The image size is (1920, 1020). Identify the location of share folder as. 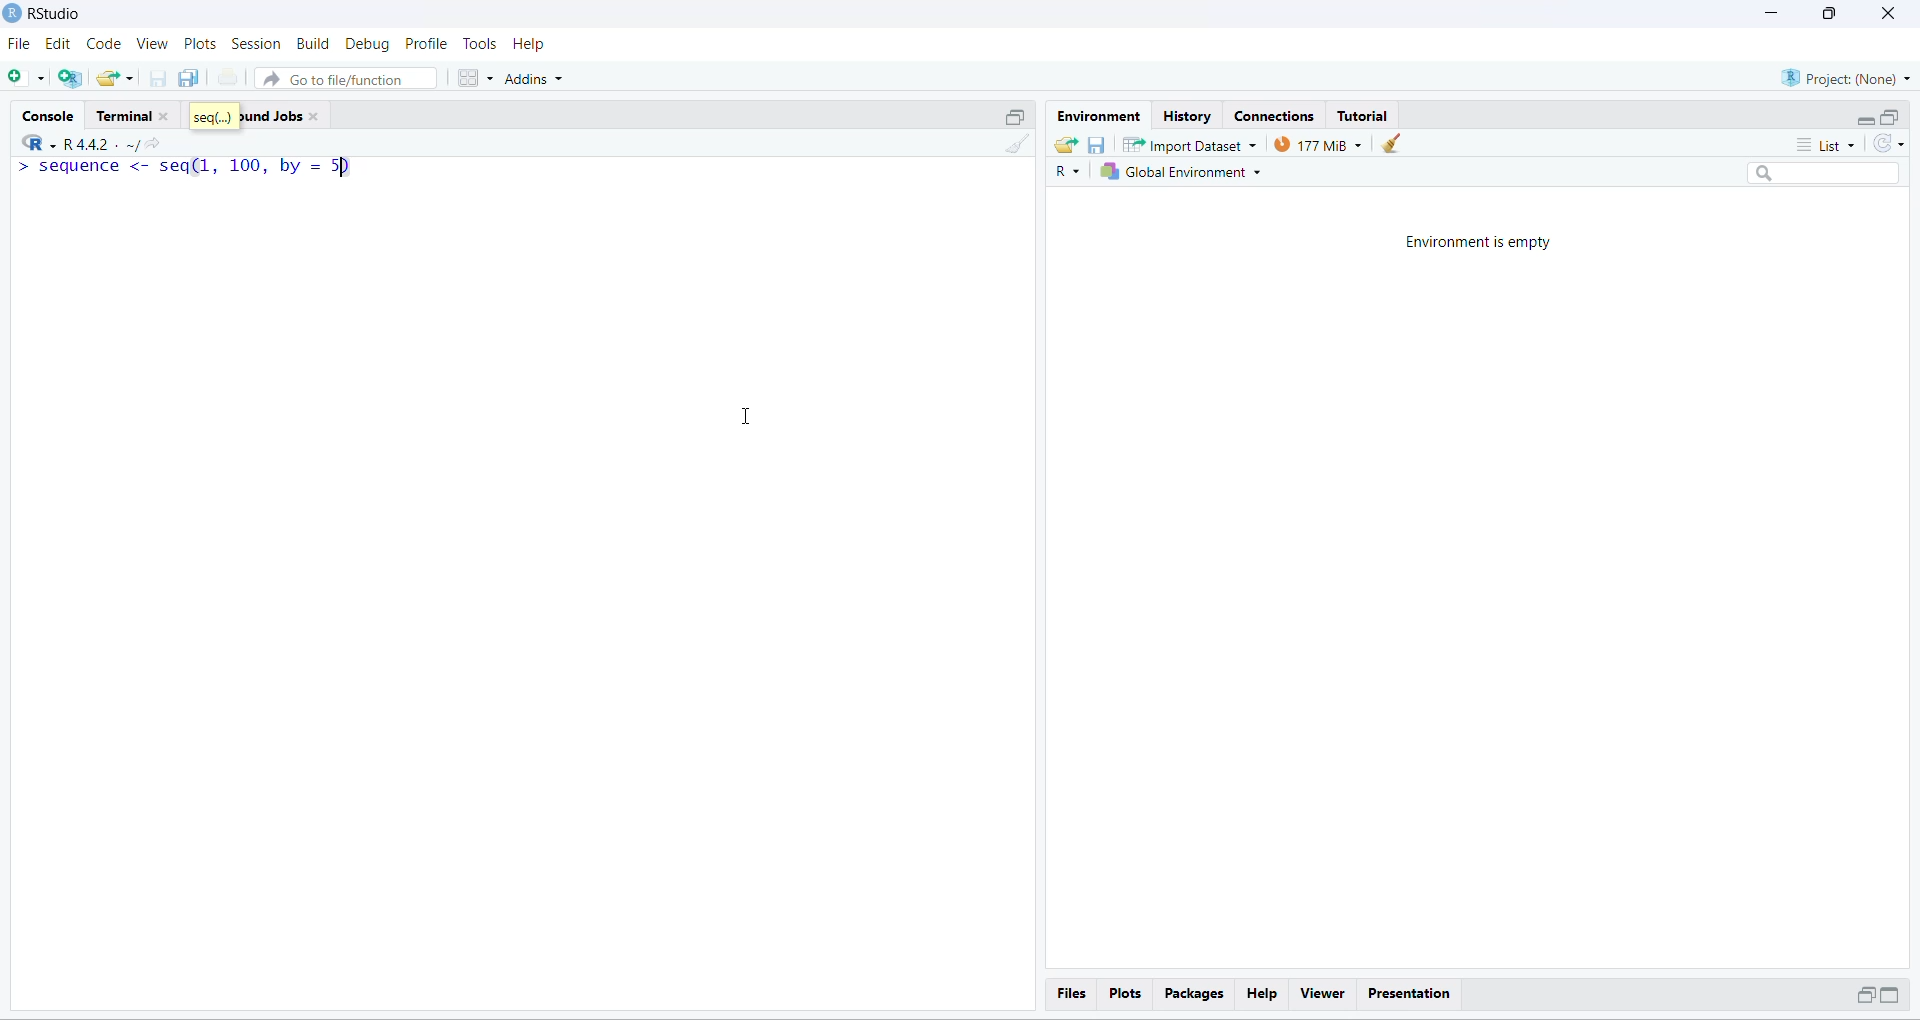
(117, 79).